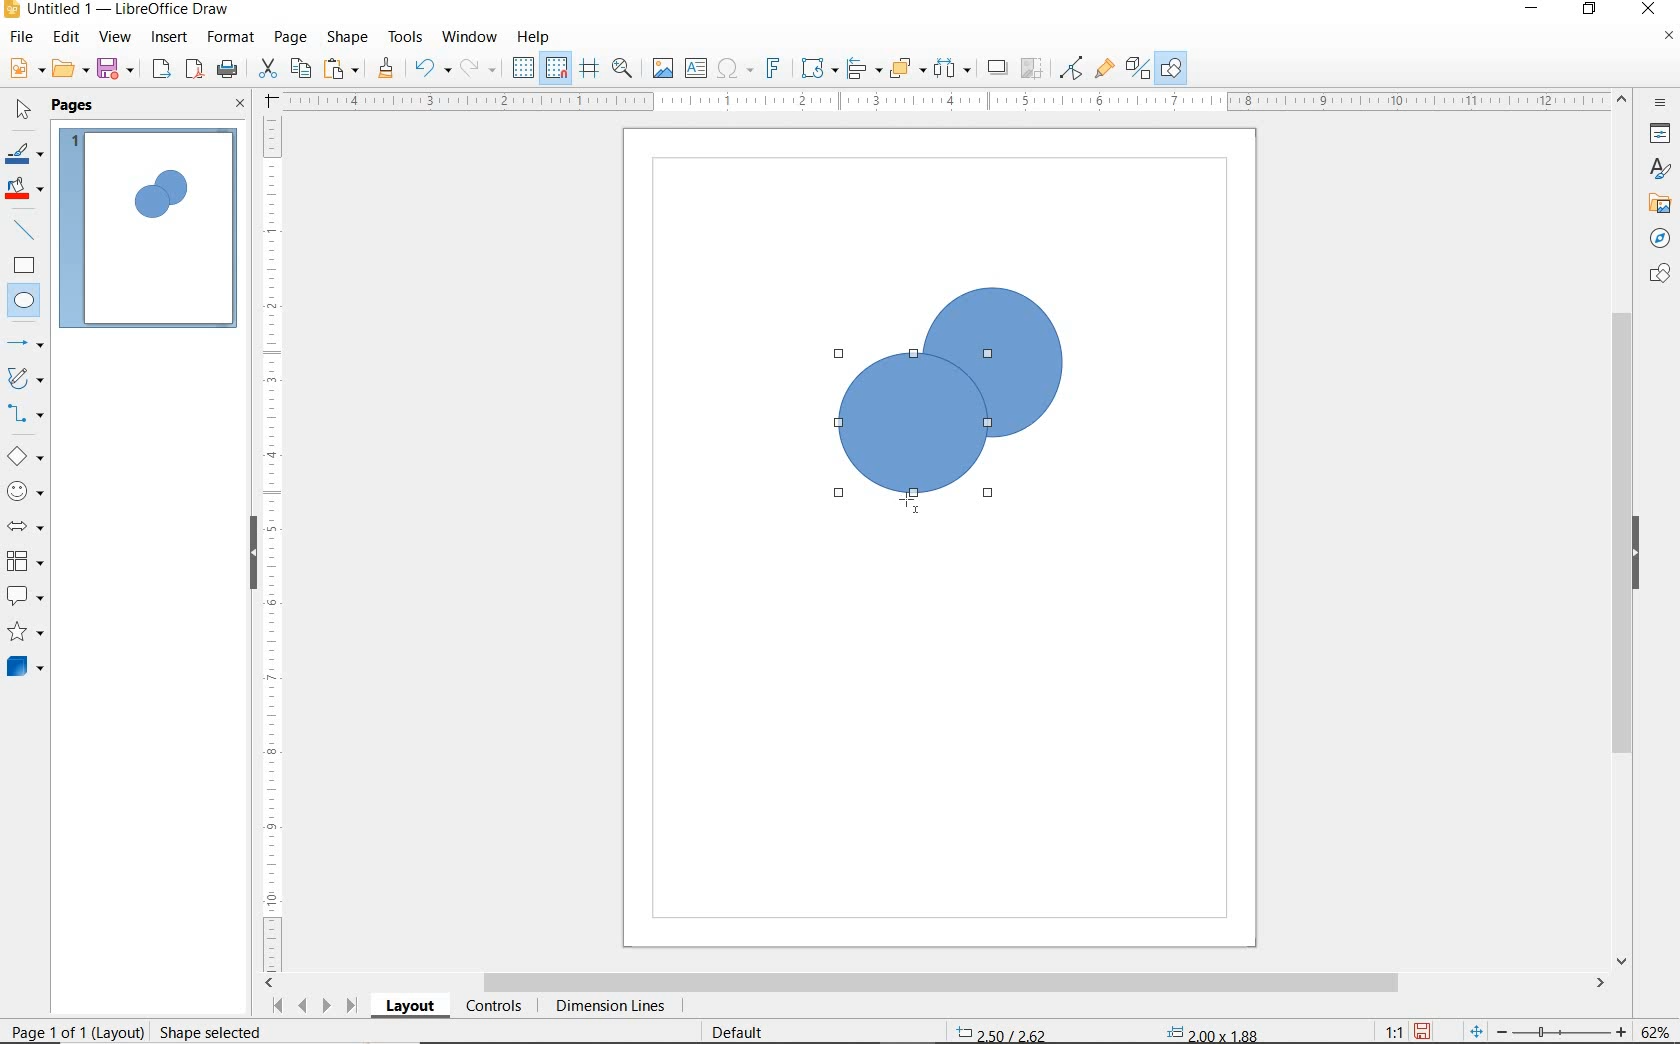 The image size is (1680, 1044). What do you see at coordinates (1663, 137) in the screenshot?
I see `PROPERTIES` at bounding box center [1663, 137].